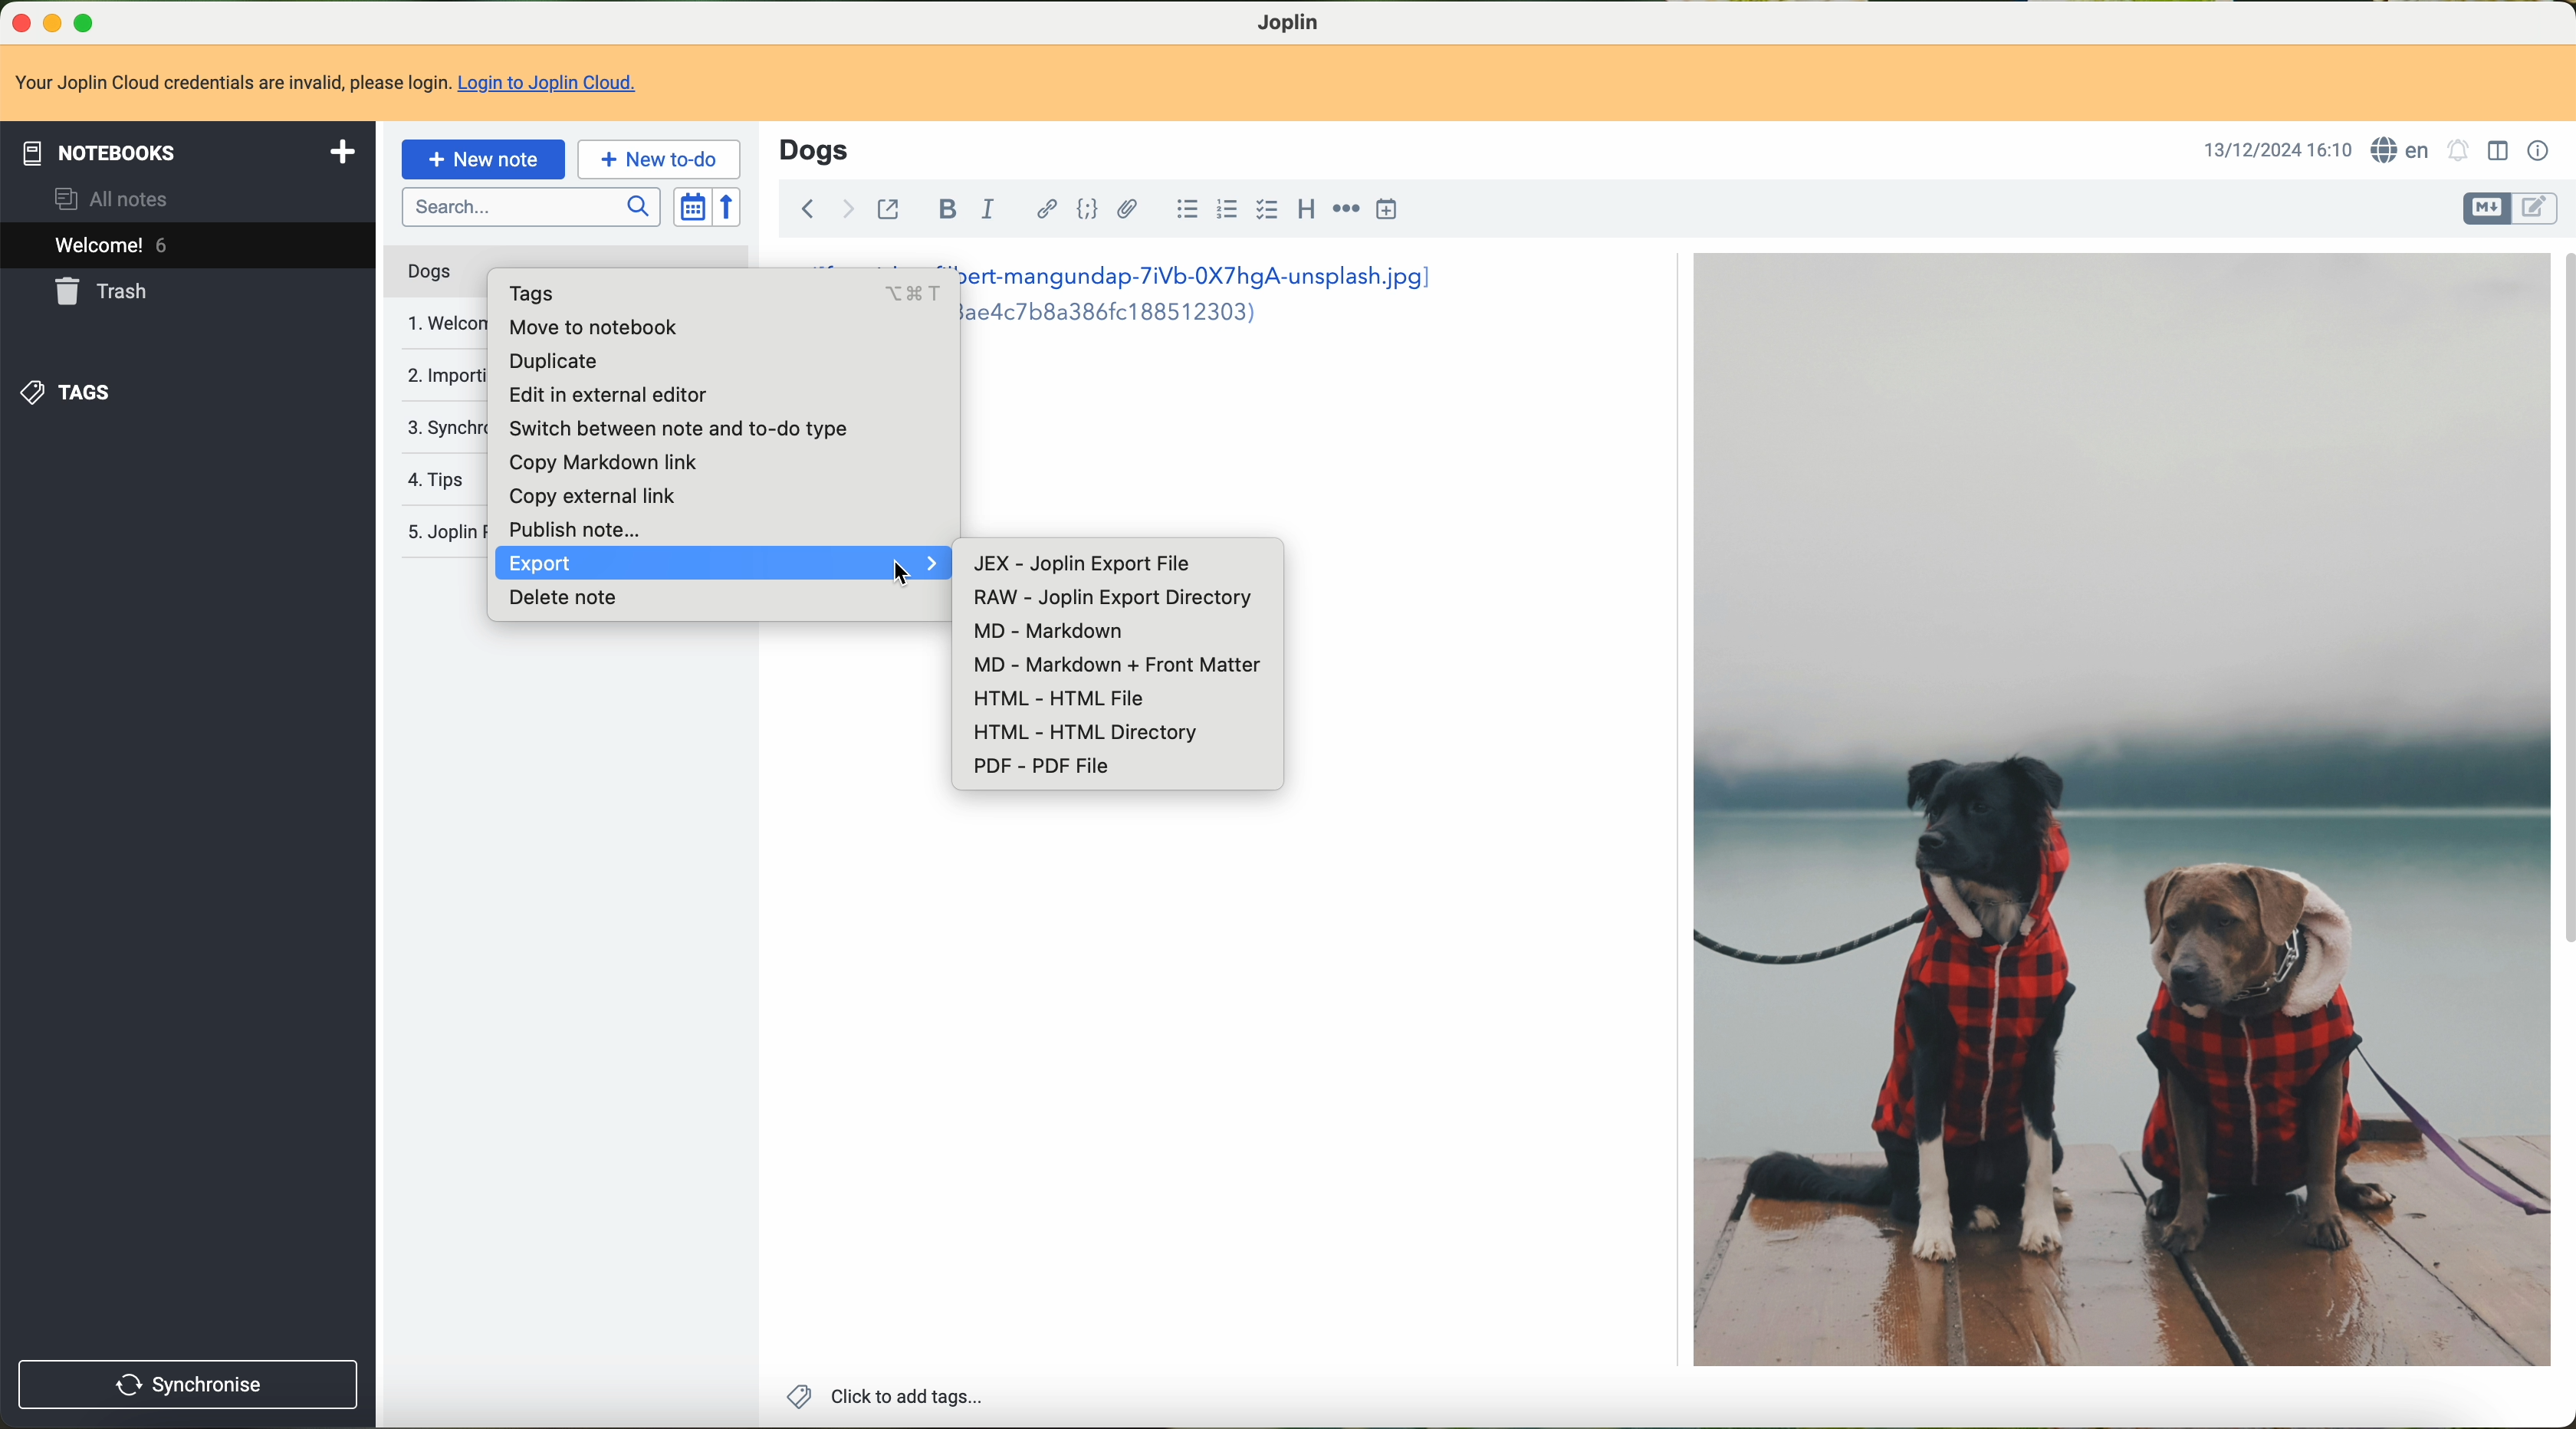 This screenshot has width=2576, height=1429. Describe the element at coordinates (1109, 666) in the screenshot. I see `MD - Markdown + Front Matter` at that location.